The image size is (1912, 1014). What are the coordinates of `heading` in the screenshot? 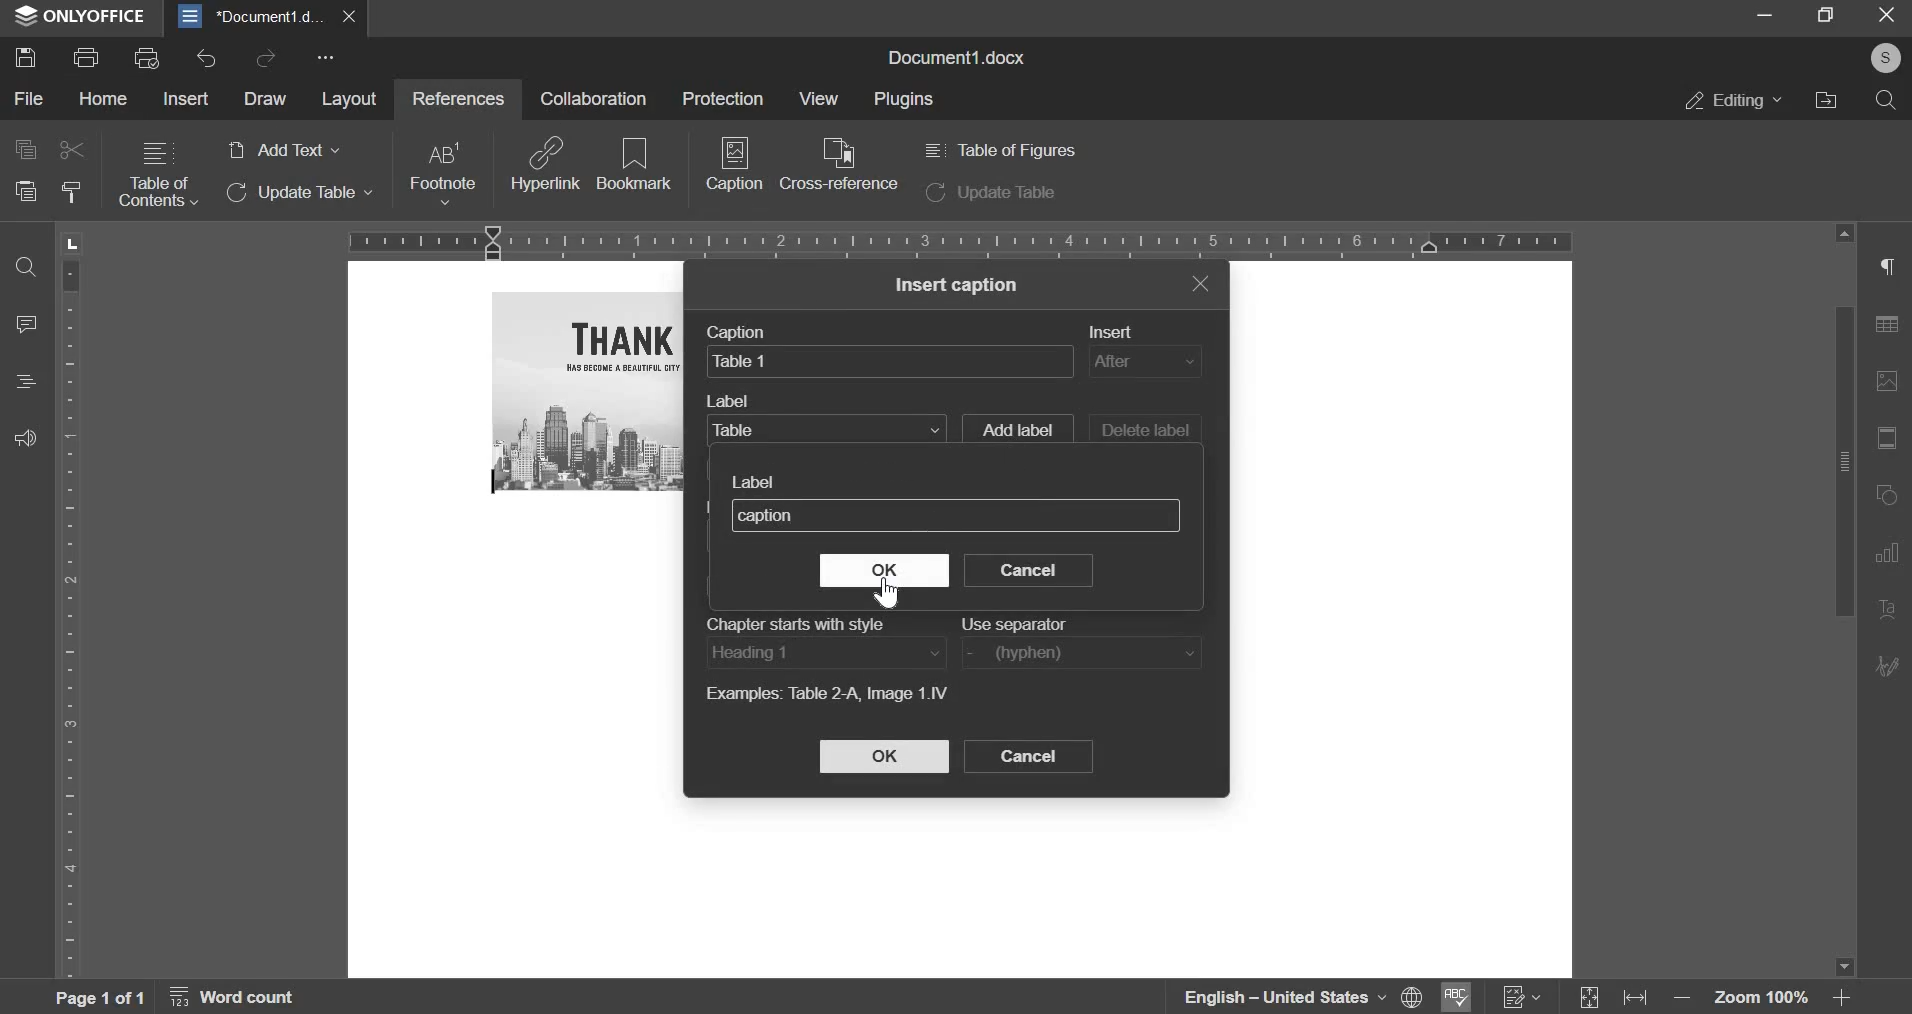 It's located at (26, 381).